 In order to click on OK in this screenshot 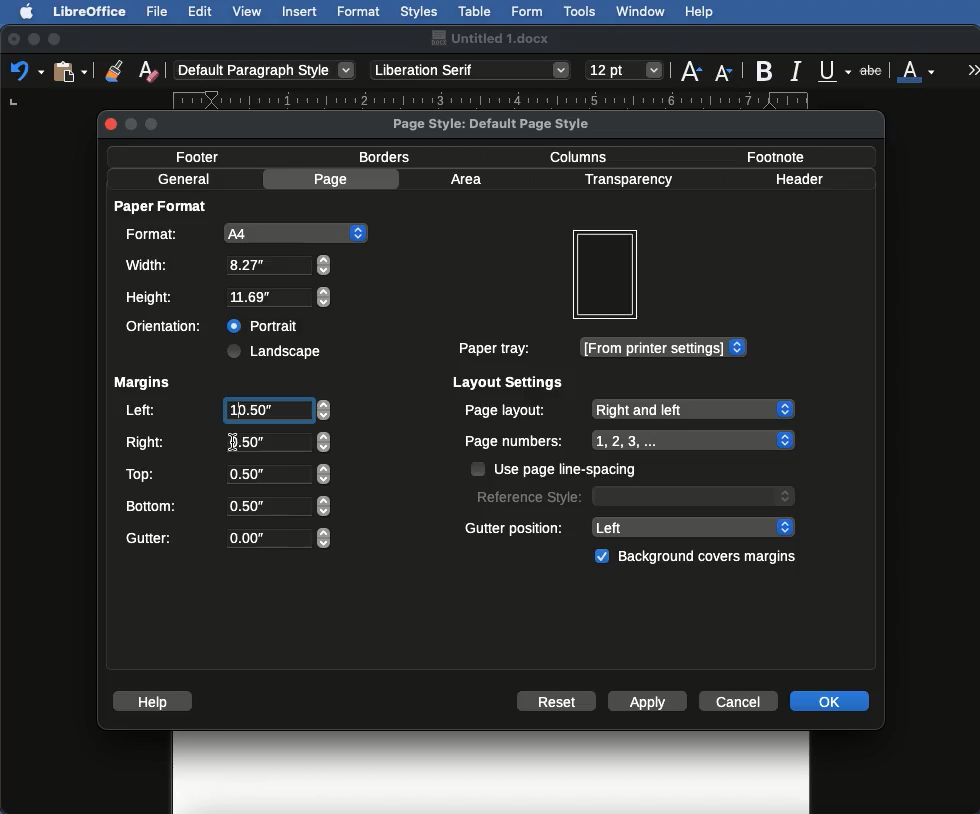, I will do `click(829, 700)`.